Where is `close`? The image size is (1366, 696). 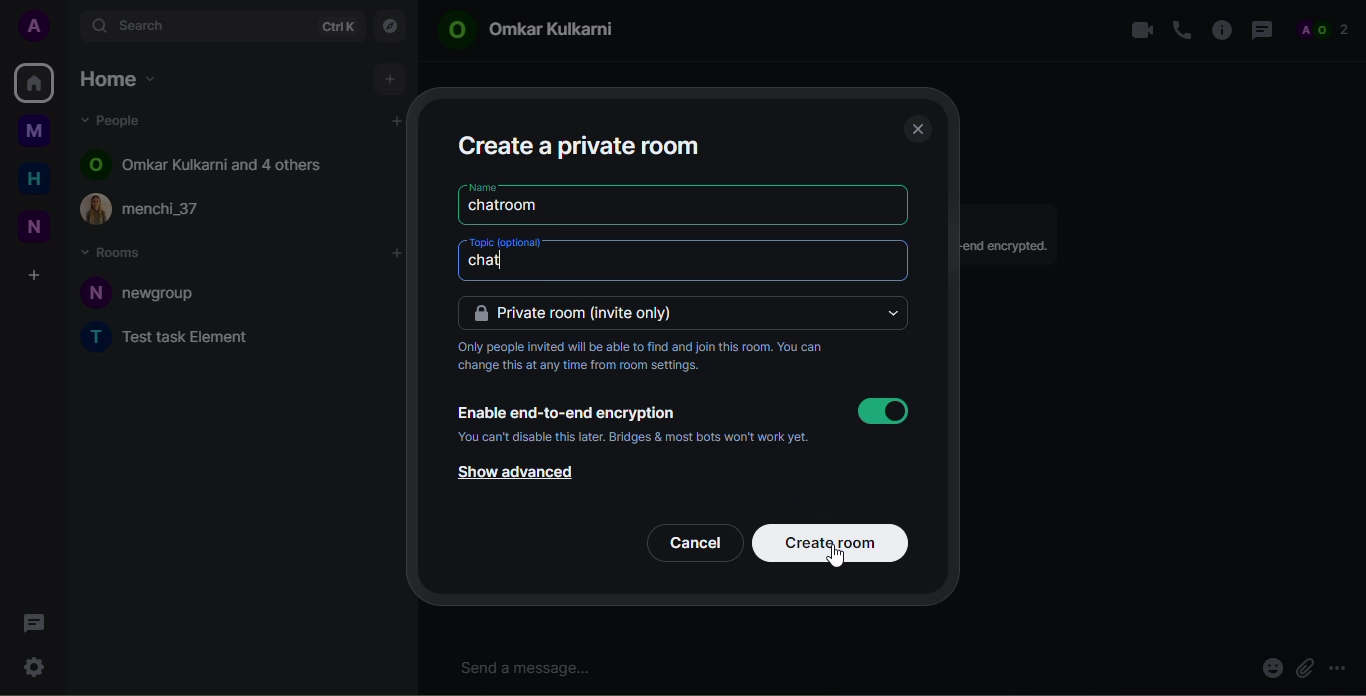
close is located at coordinates (917, 128).